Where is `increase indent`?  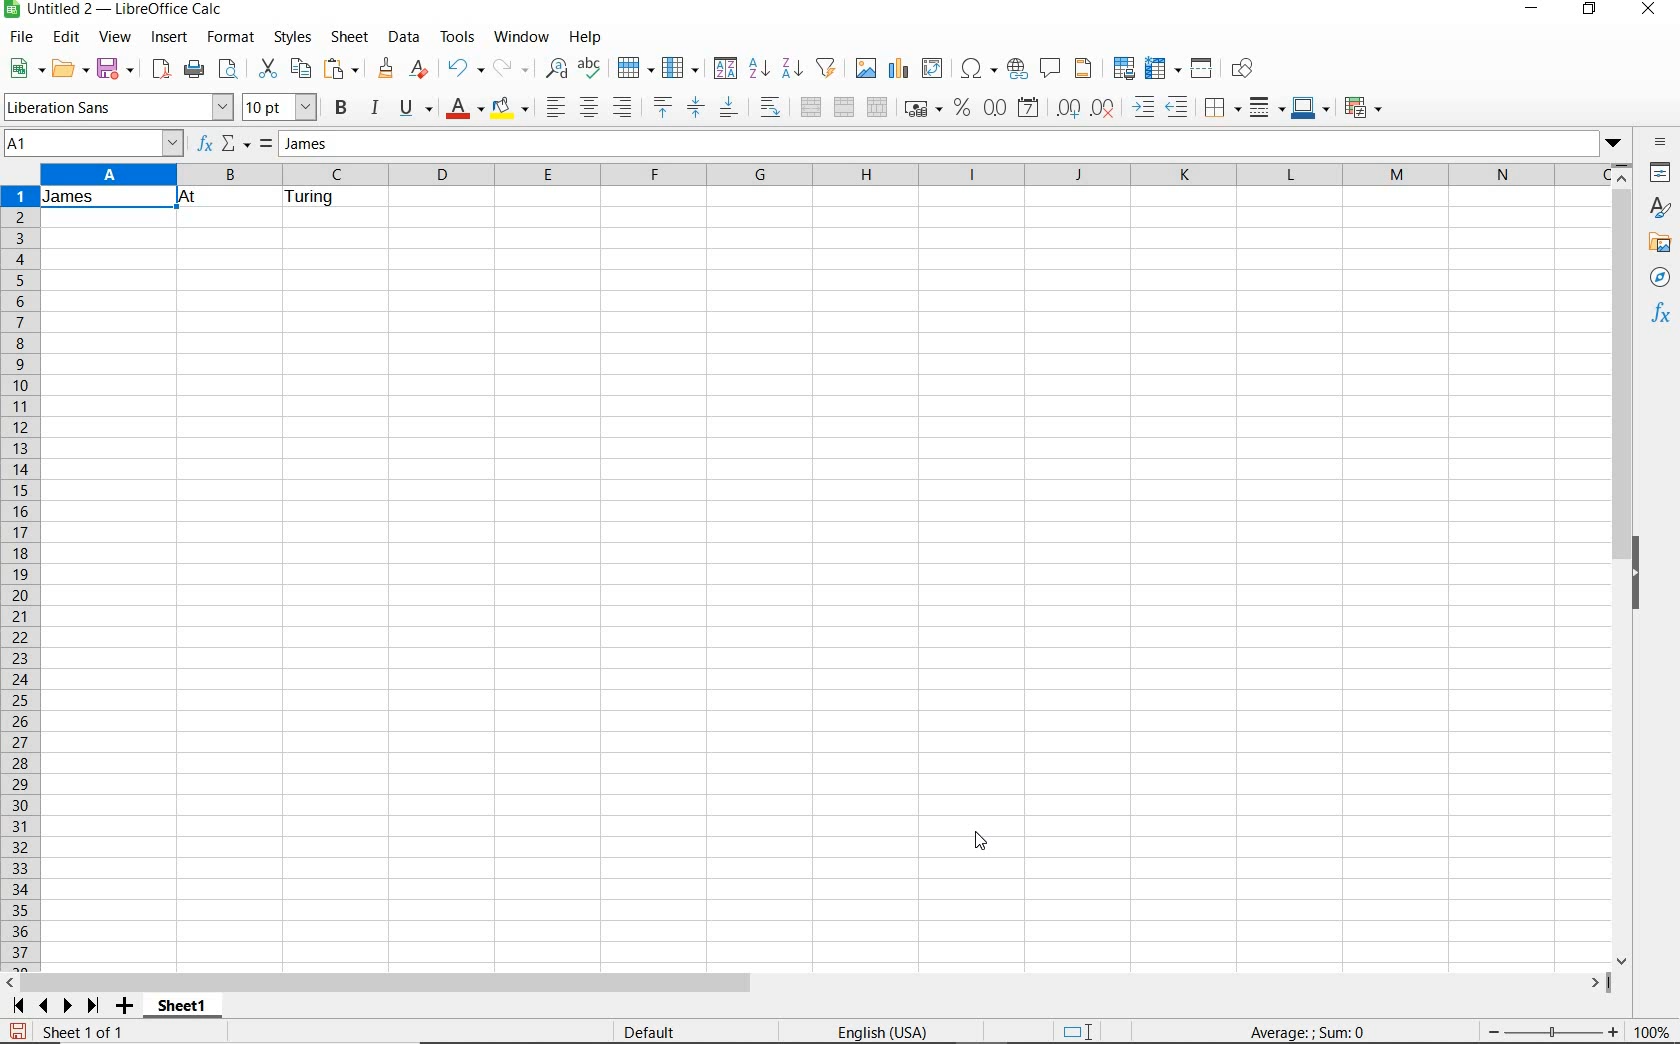 increase indent is located at coordinates (1146, 107).